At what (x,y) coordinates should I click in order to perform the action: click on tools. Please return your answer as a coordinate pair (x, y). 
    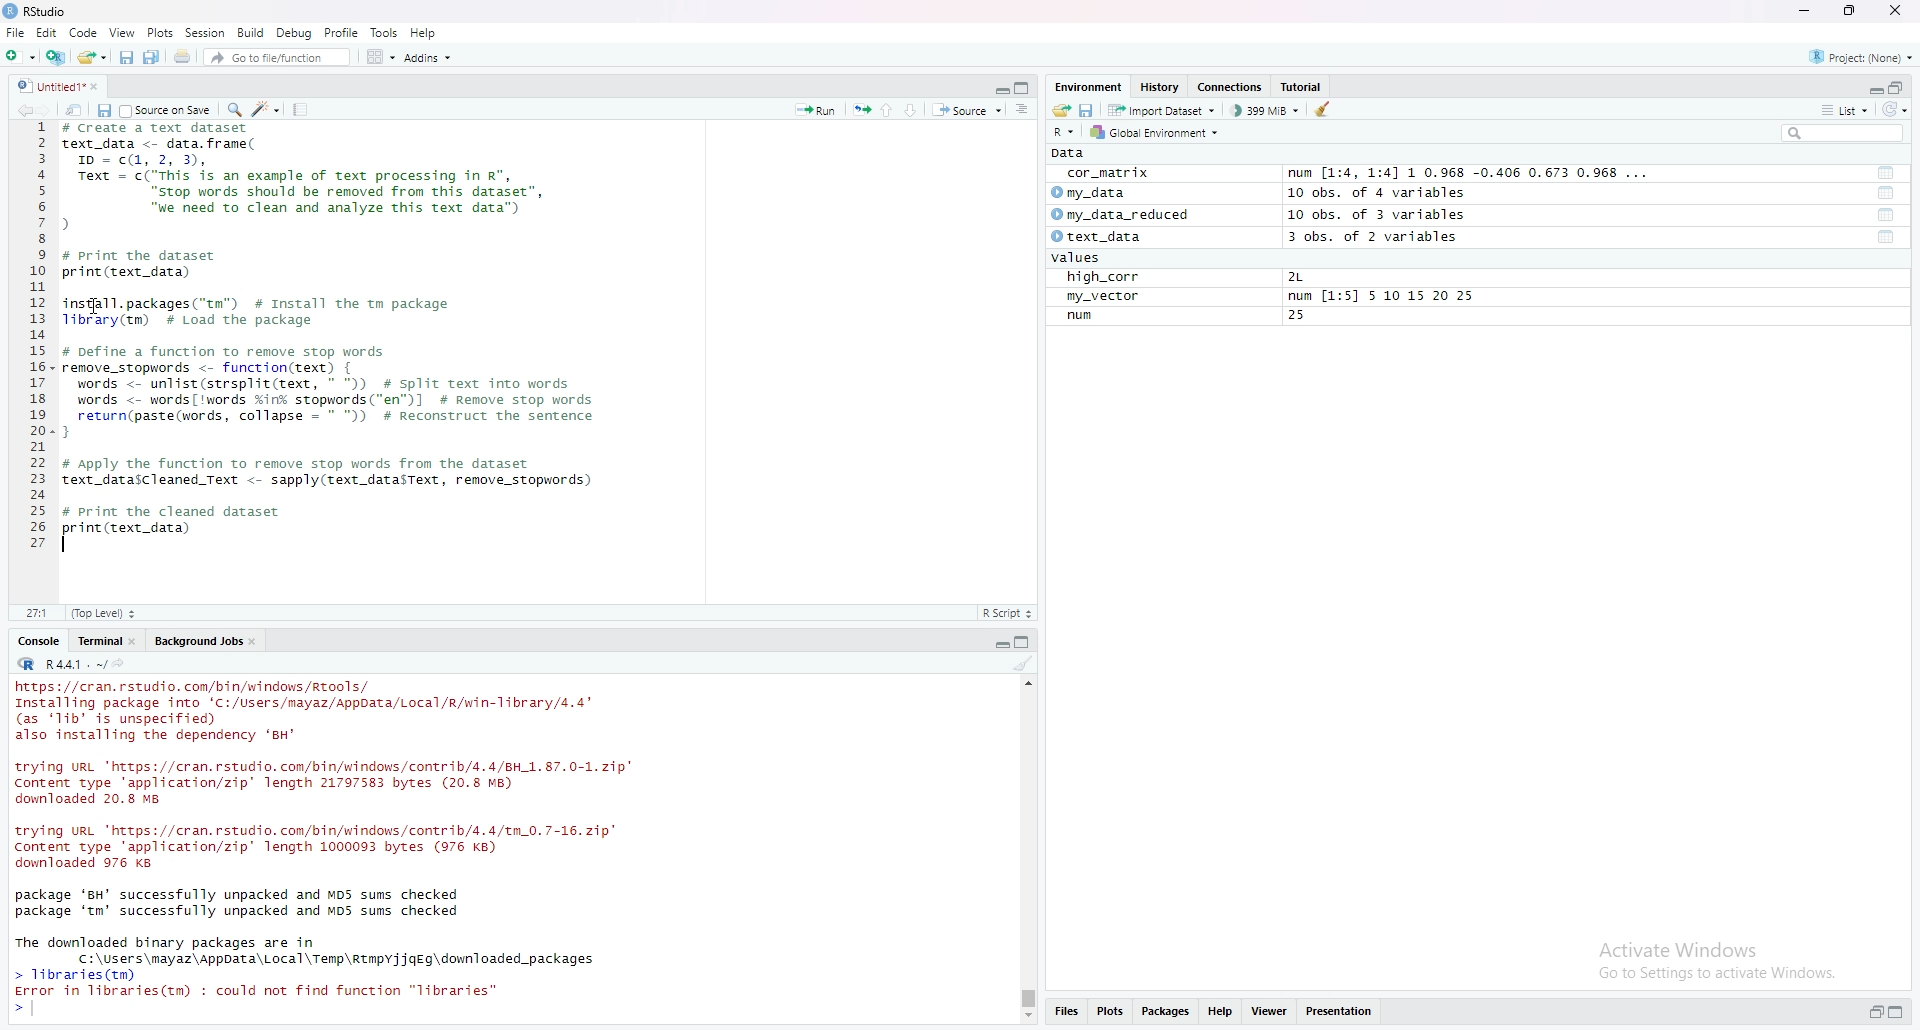
    Looking at the image, I should click on (386, 33).